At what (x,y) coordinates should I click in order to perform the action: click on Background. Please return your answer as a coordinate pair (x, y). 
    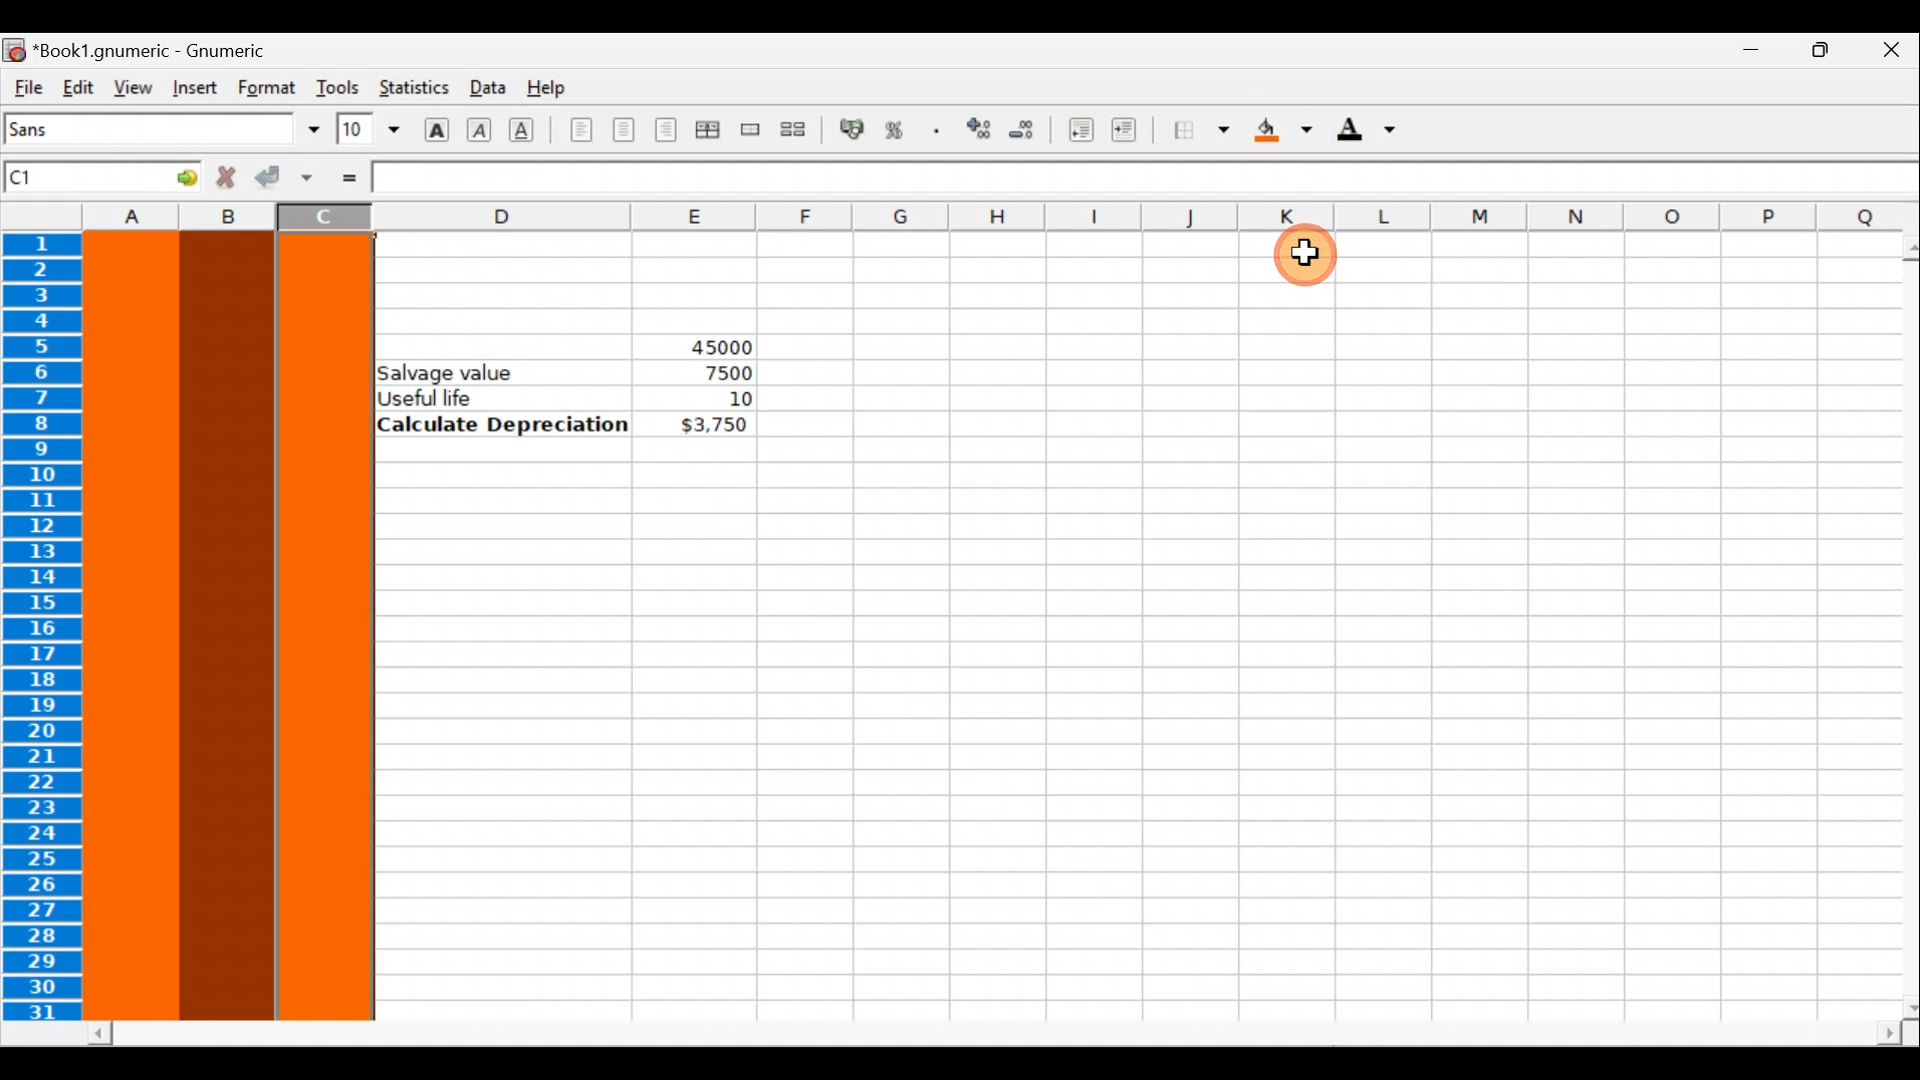
    Looking at the image, I should click on (1284, 130).